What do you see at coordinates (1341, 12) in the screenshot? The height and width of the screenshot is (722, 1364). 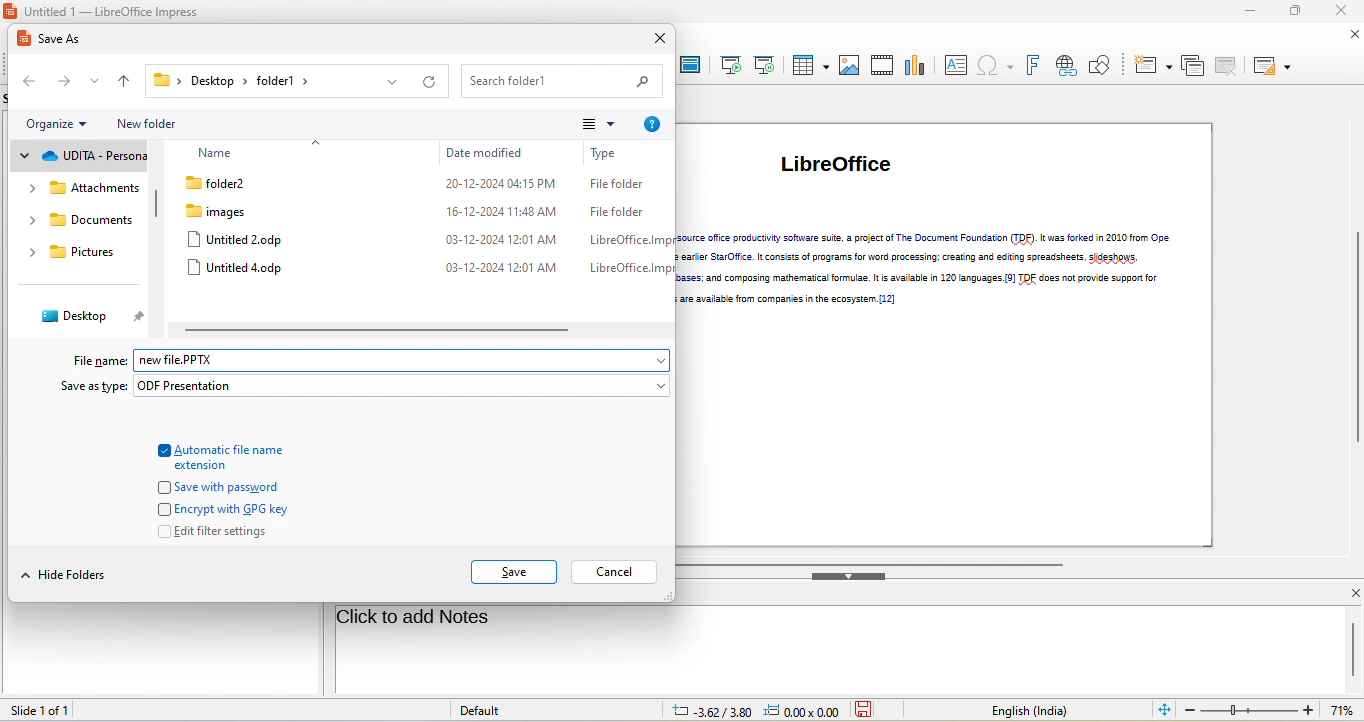 I see `close` at bounding box center [1341, 12].